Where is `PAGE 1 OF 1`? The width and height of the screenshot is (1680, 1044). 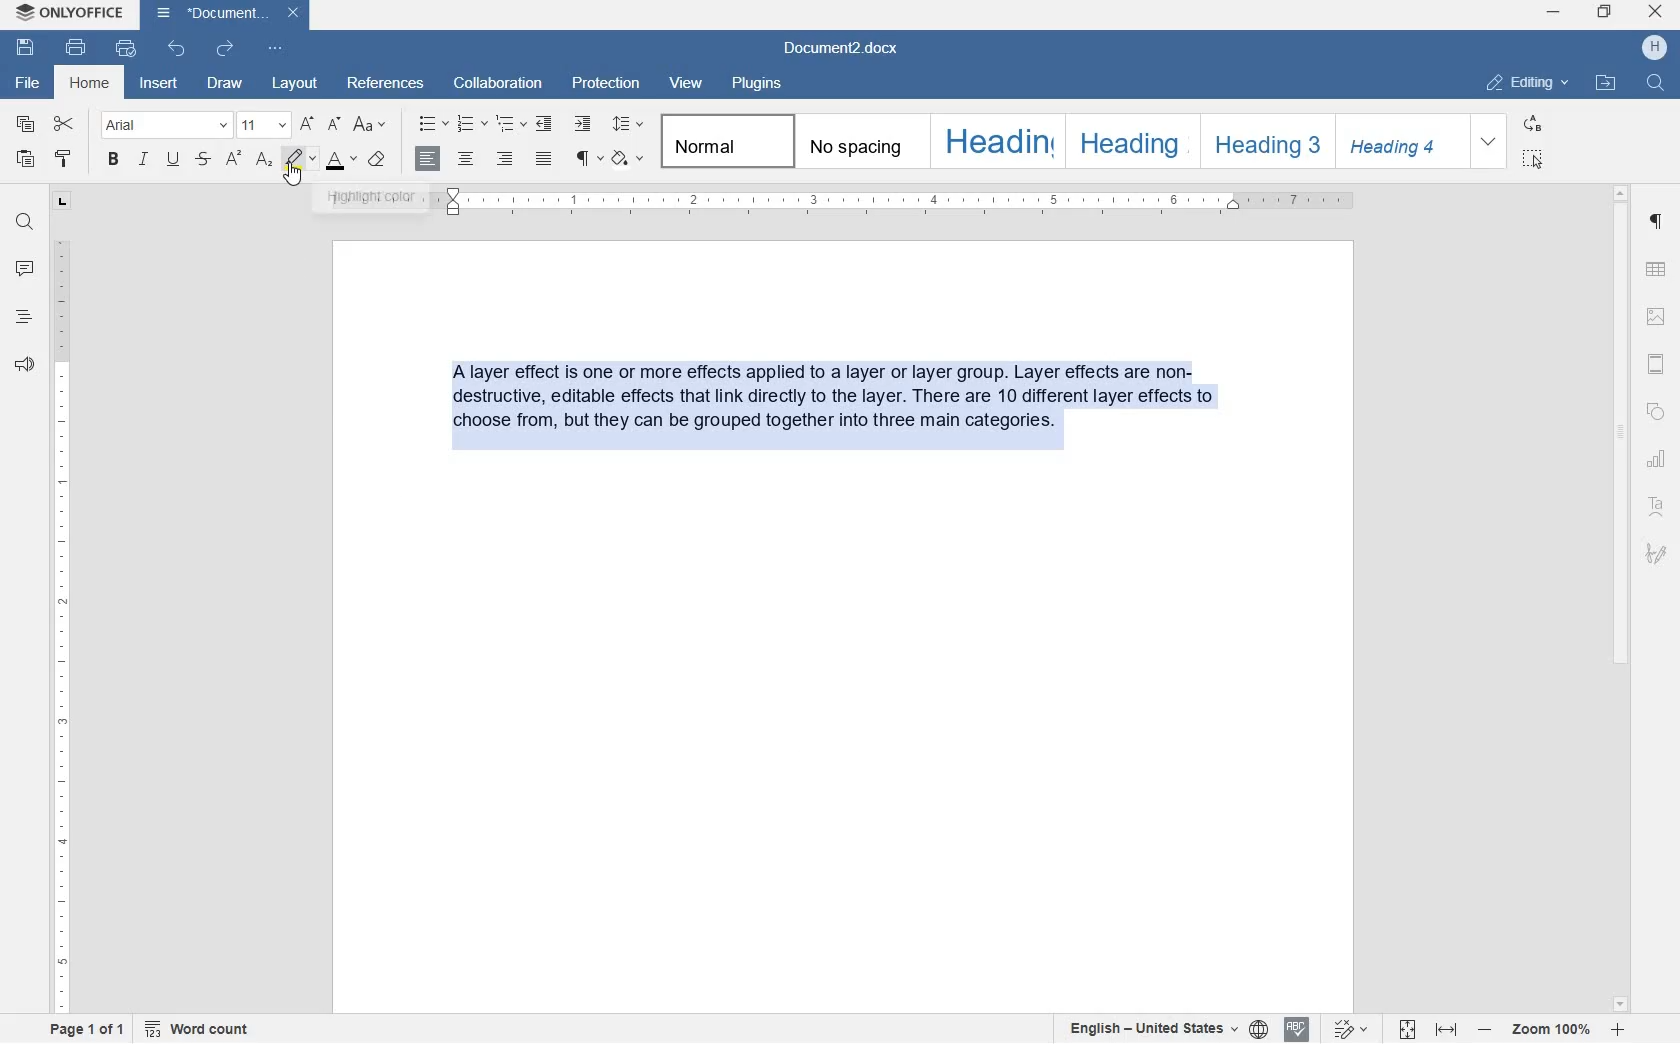 PAGE 1 OF 1 is located at coordinates (88, 1030).